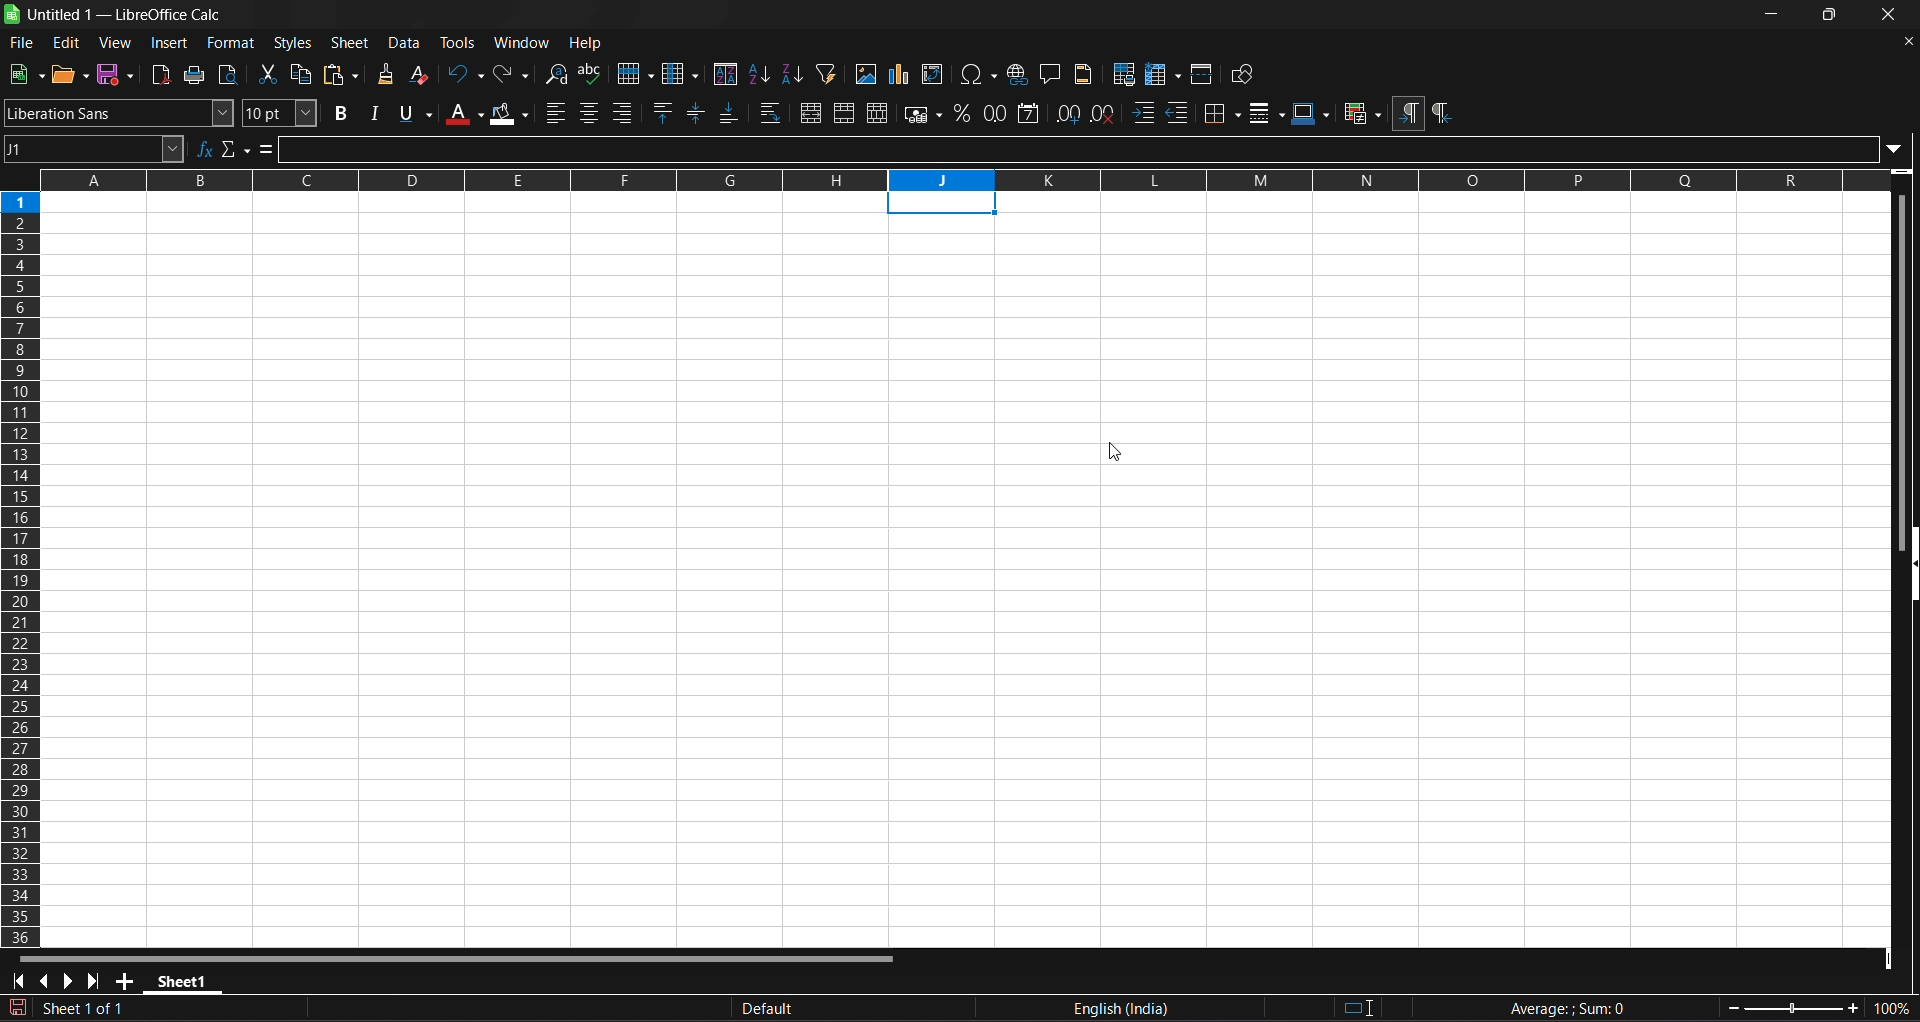 Image resolution: width=1920 pixels, height=1022 pixels. Describe the element at coordinates (844, 112) in the screenshot. I see `merge cells` at that location.